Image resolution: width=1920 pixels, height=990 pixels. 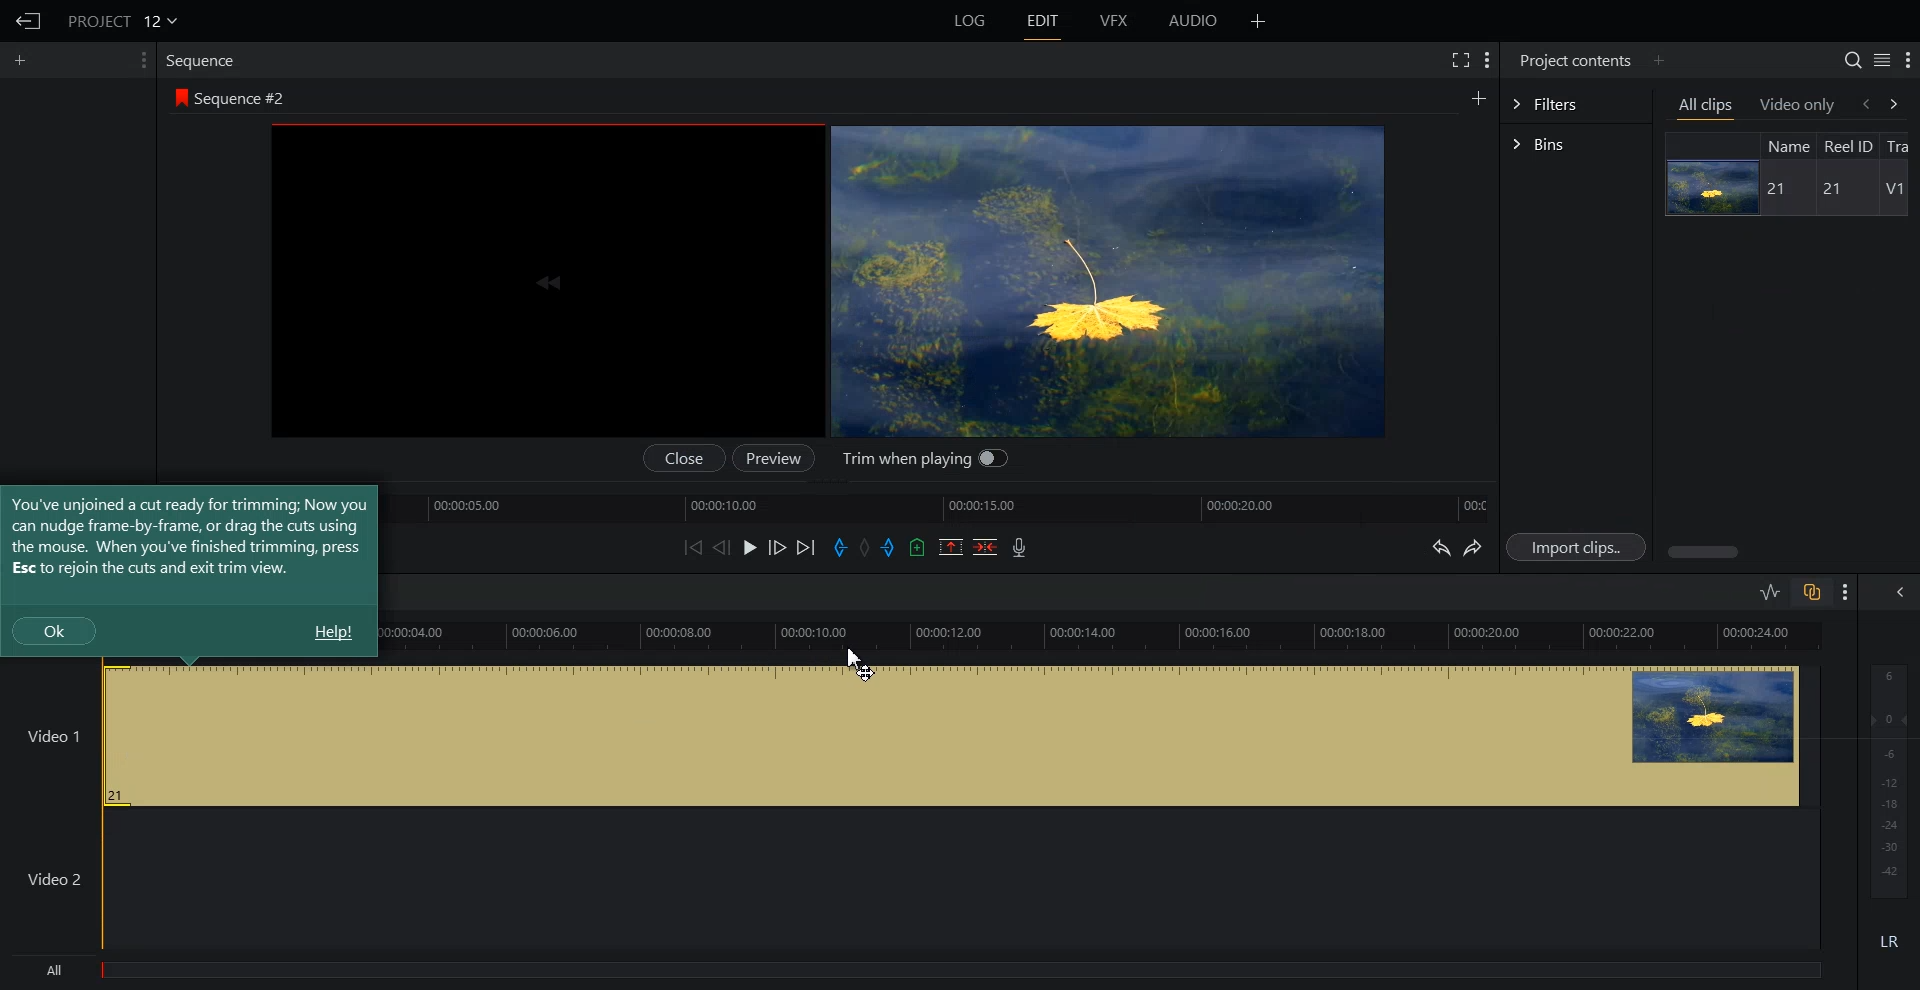 I want to click on Toggle between list and tile view, so click(x=1881, y=59).